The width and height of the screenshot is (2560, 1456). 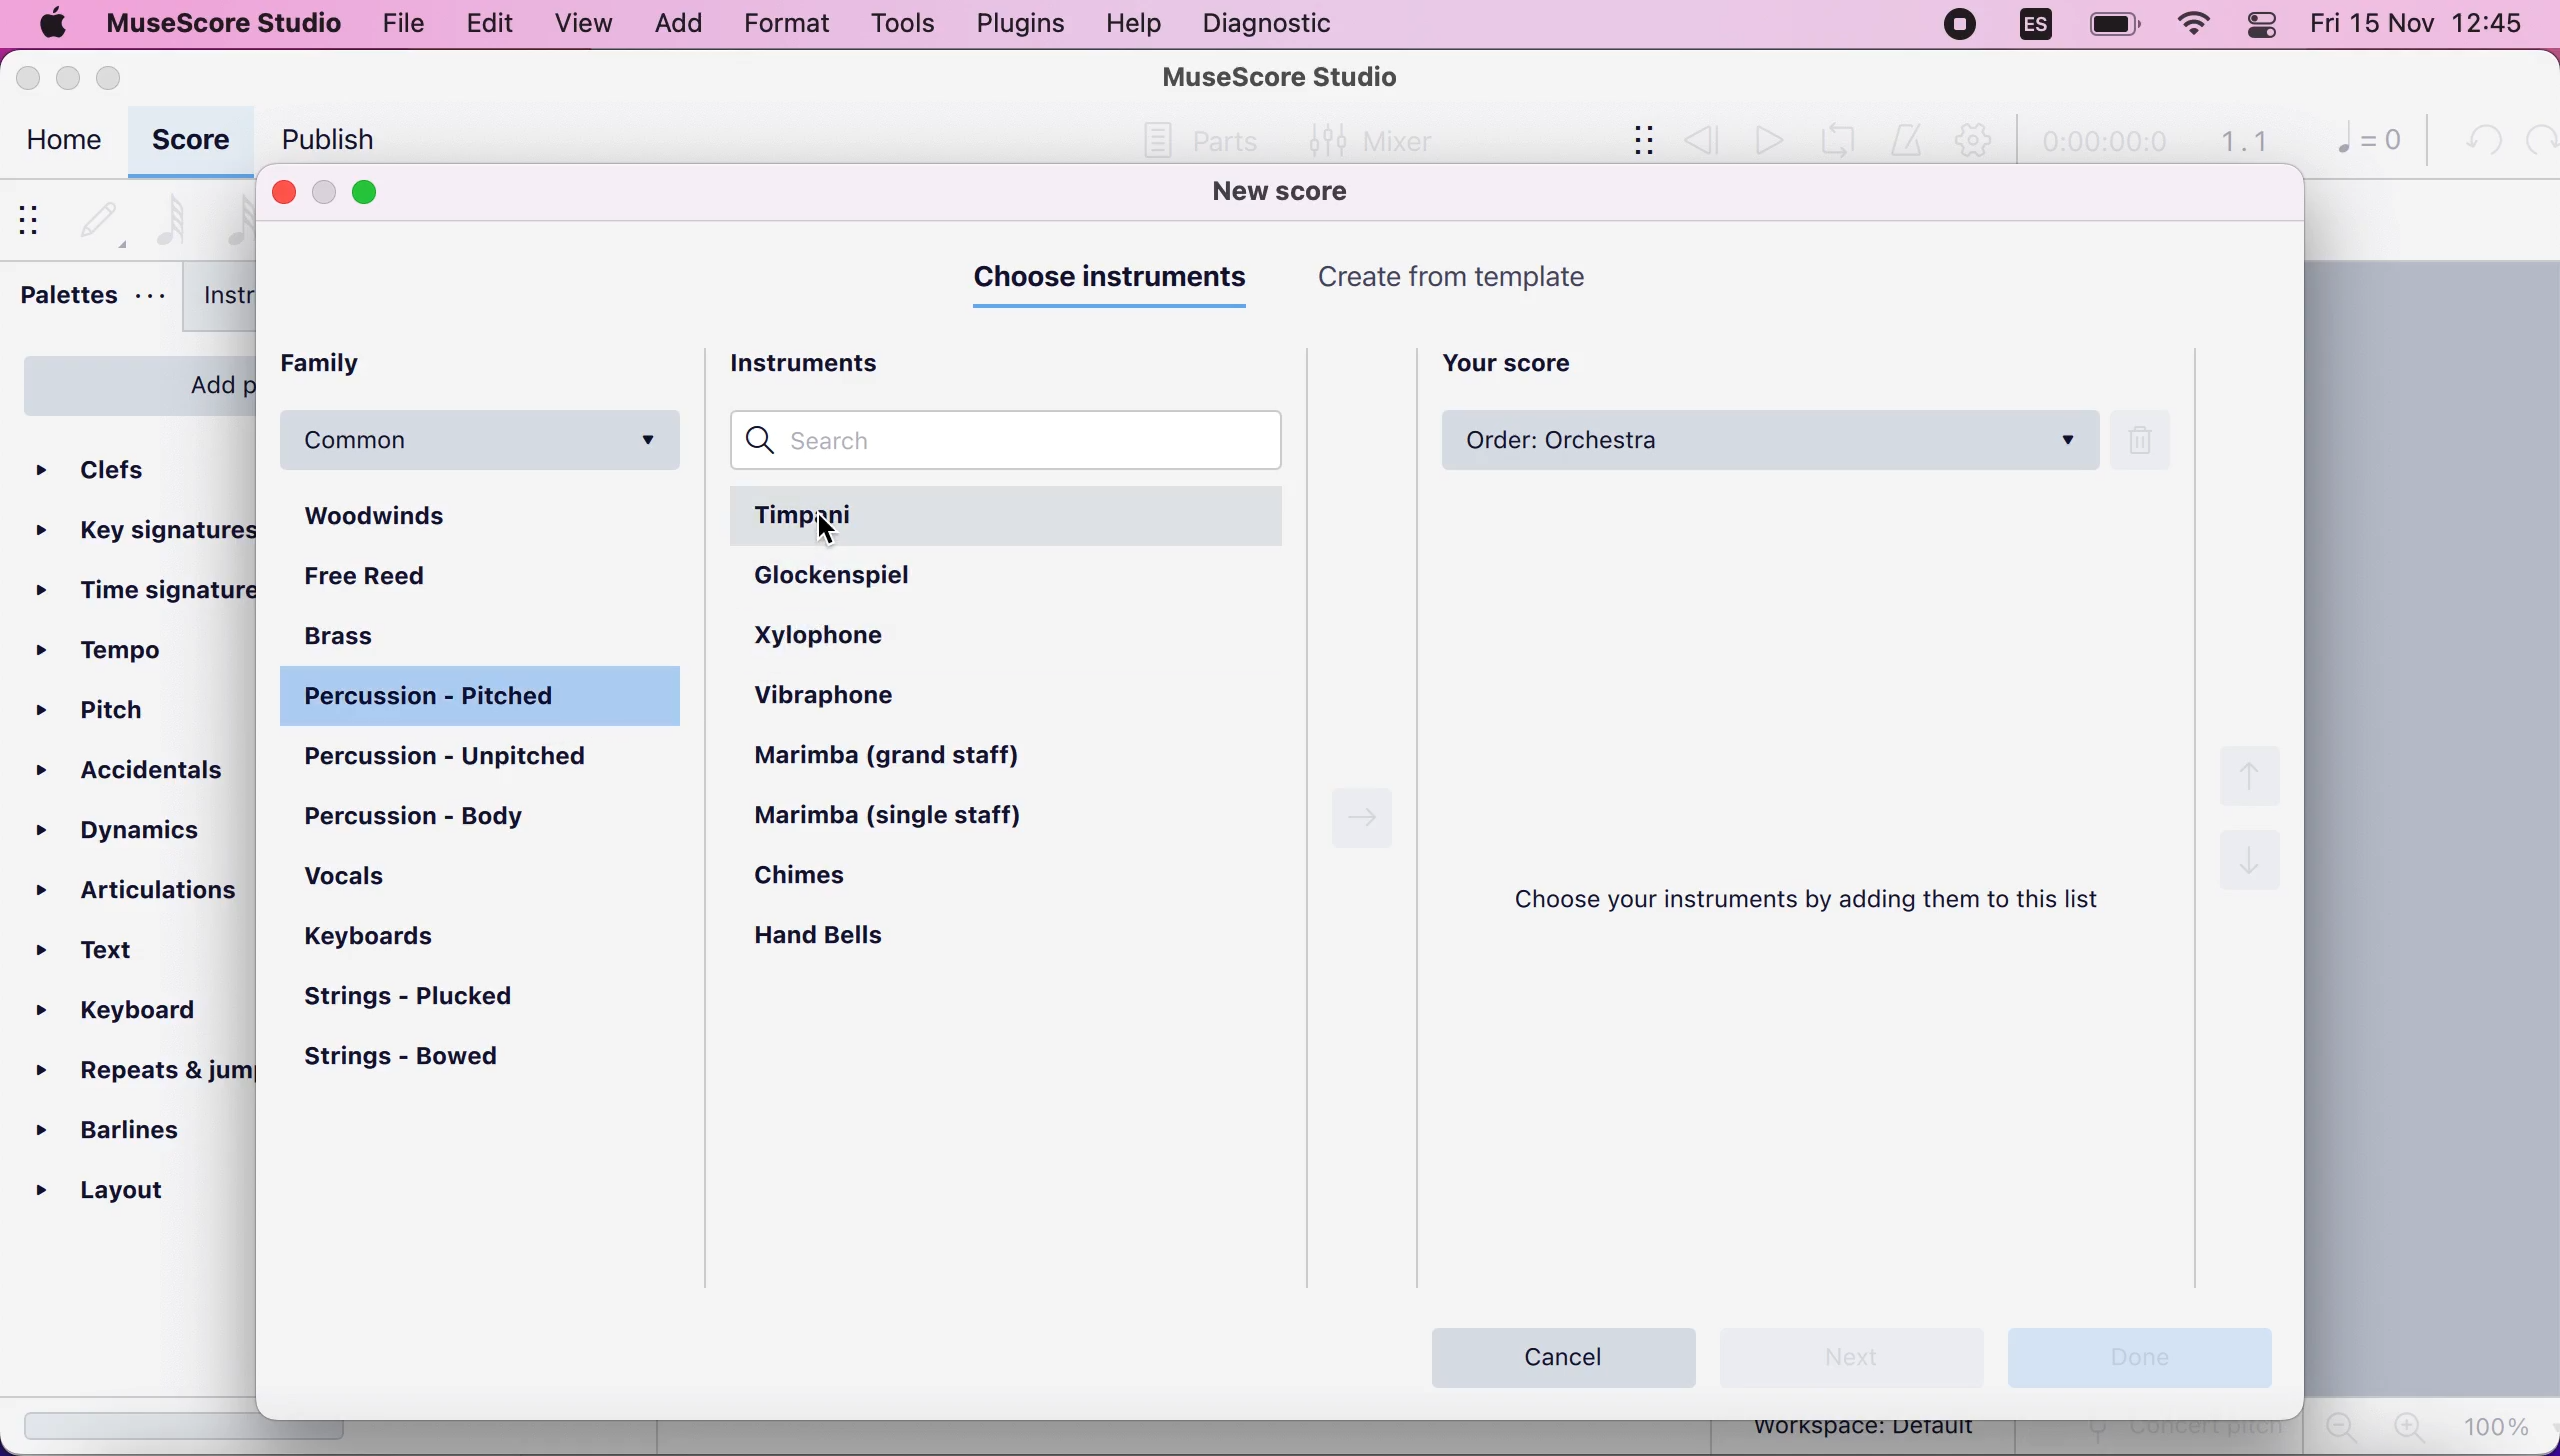 I want to click on vibraphone, so click(x=861, y=699).